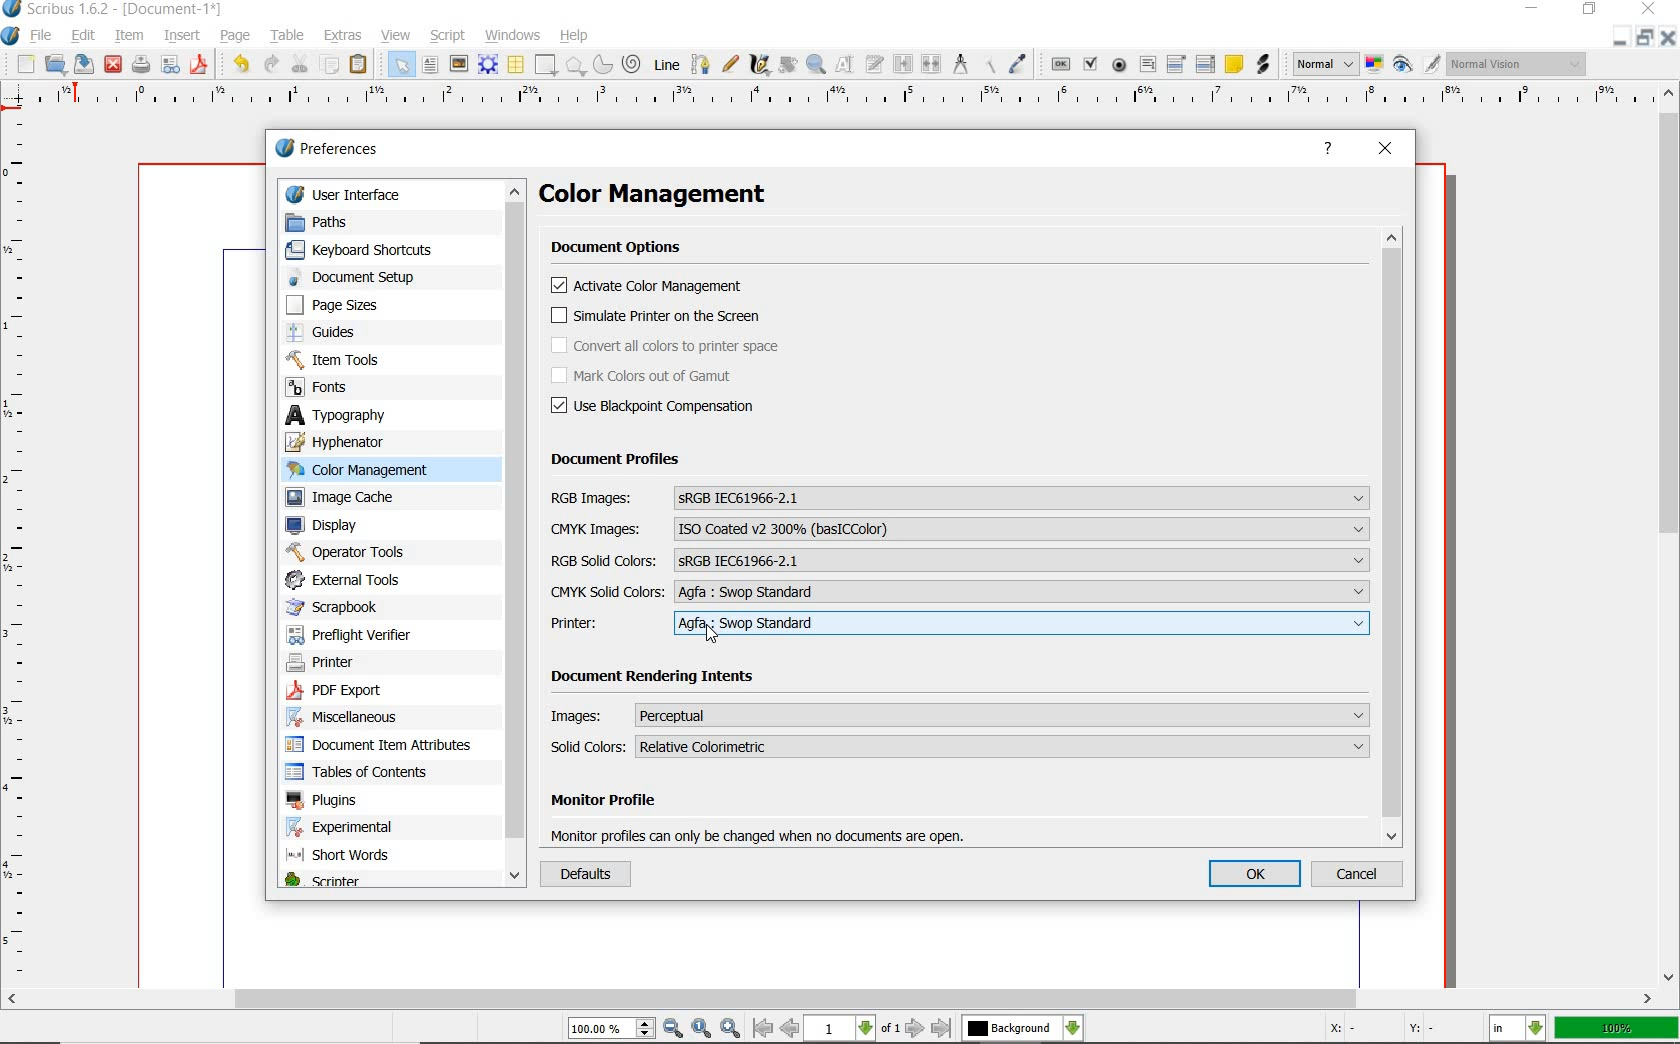 The image size is (1680, 1044). Describe the element at coordinates (488, 64) in the screenshot. I see `render frame` at that location.